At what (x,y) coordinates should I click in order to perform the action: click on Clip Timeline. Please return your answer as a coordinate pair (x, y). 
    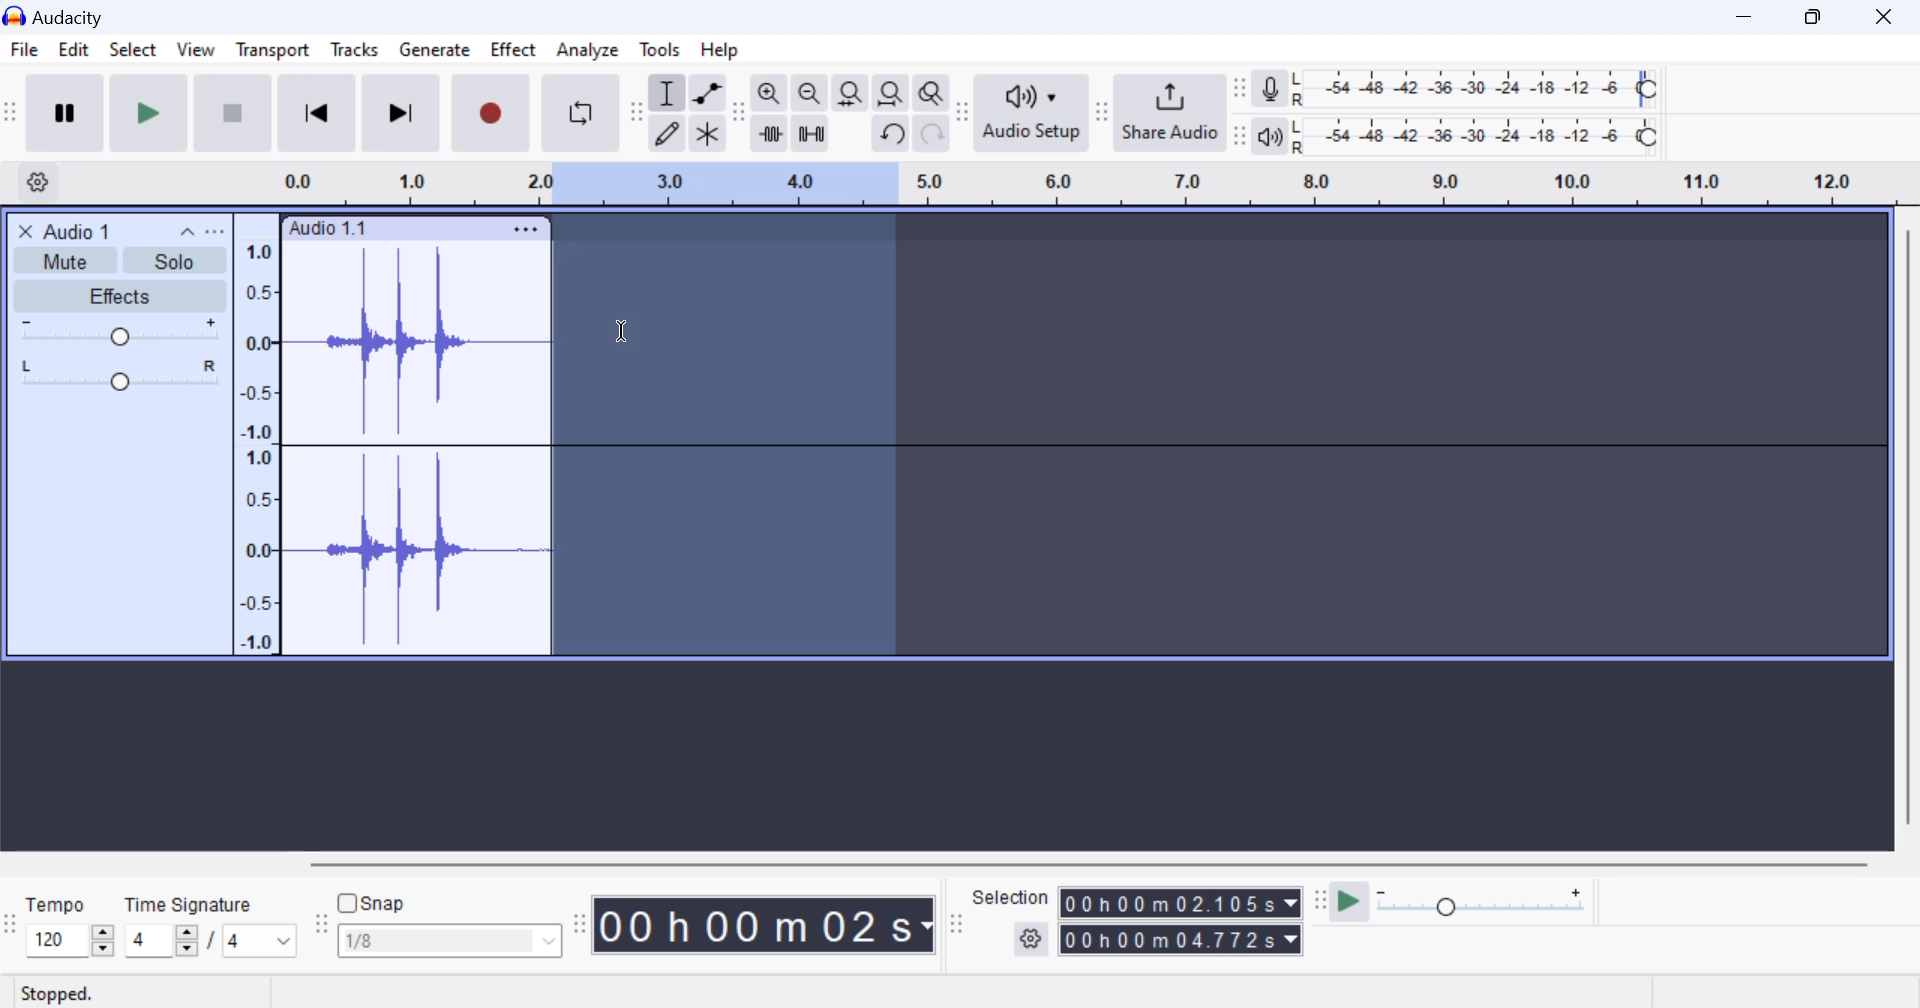
    Looking at the image, I should click on (1068, 186).